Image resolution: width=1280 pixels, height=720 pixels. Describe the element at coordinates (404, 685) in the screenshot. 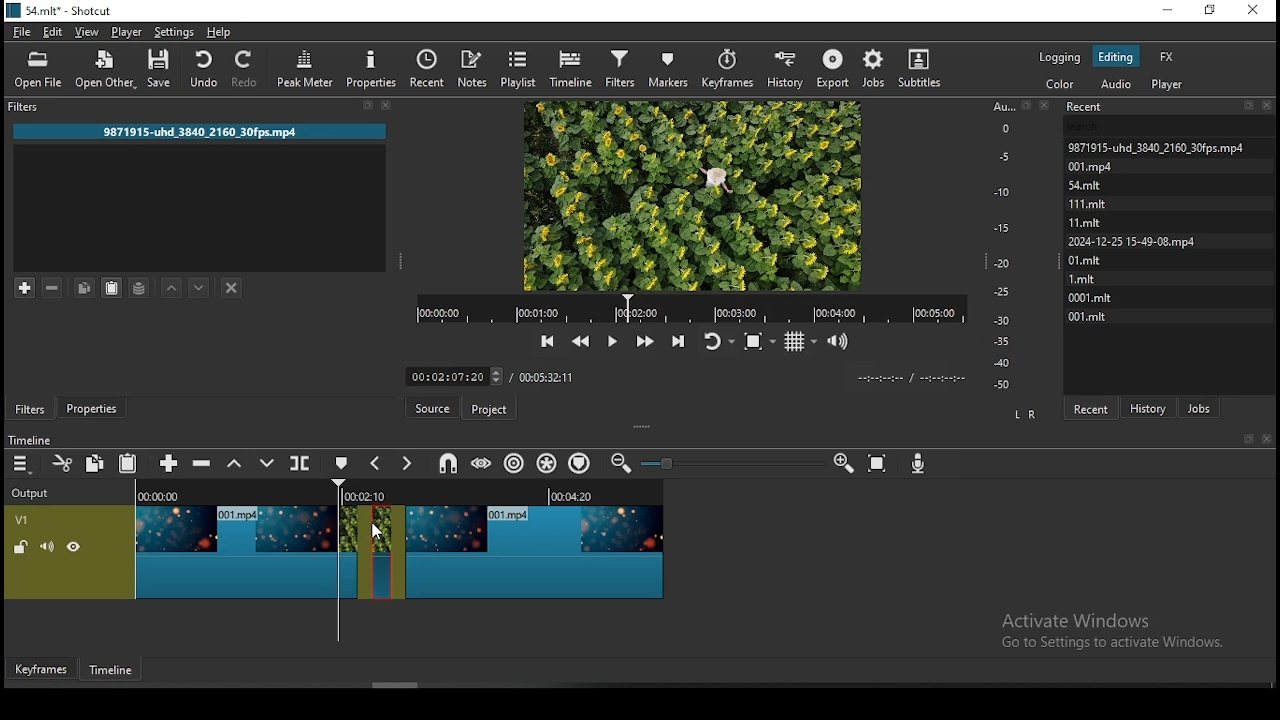

I see `scroll bar` at that location.